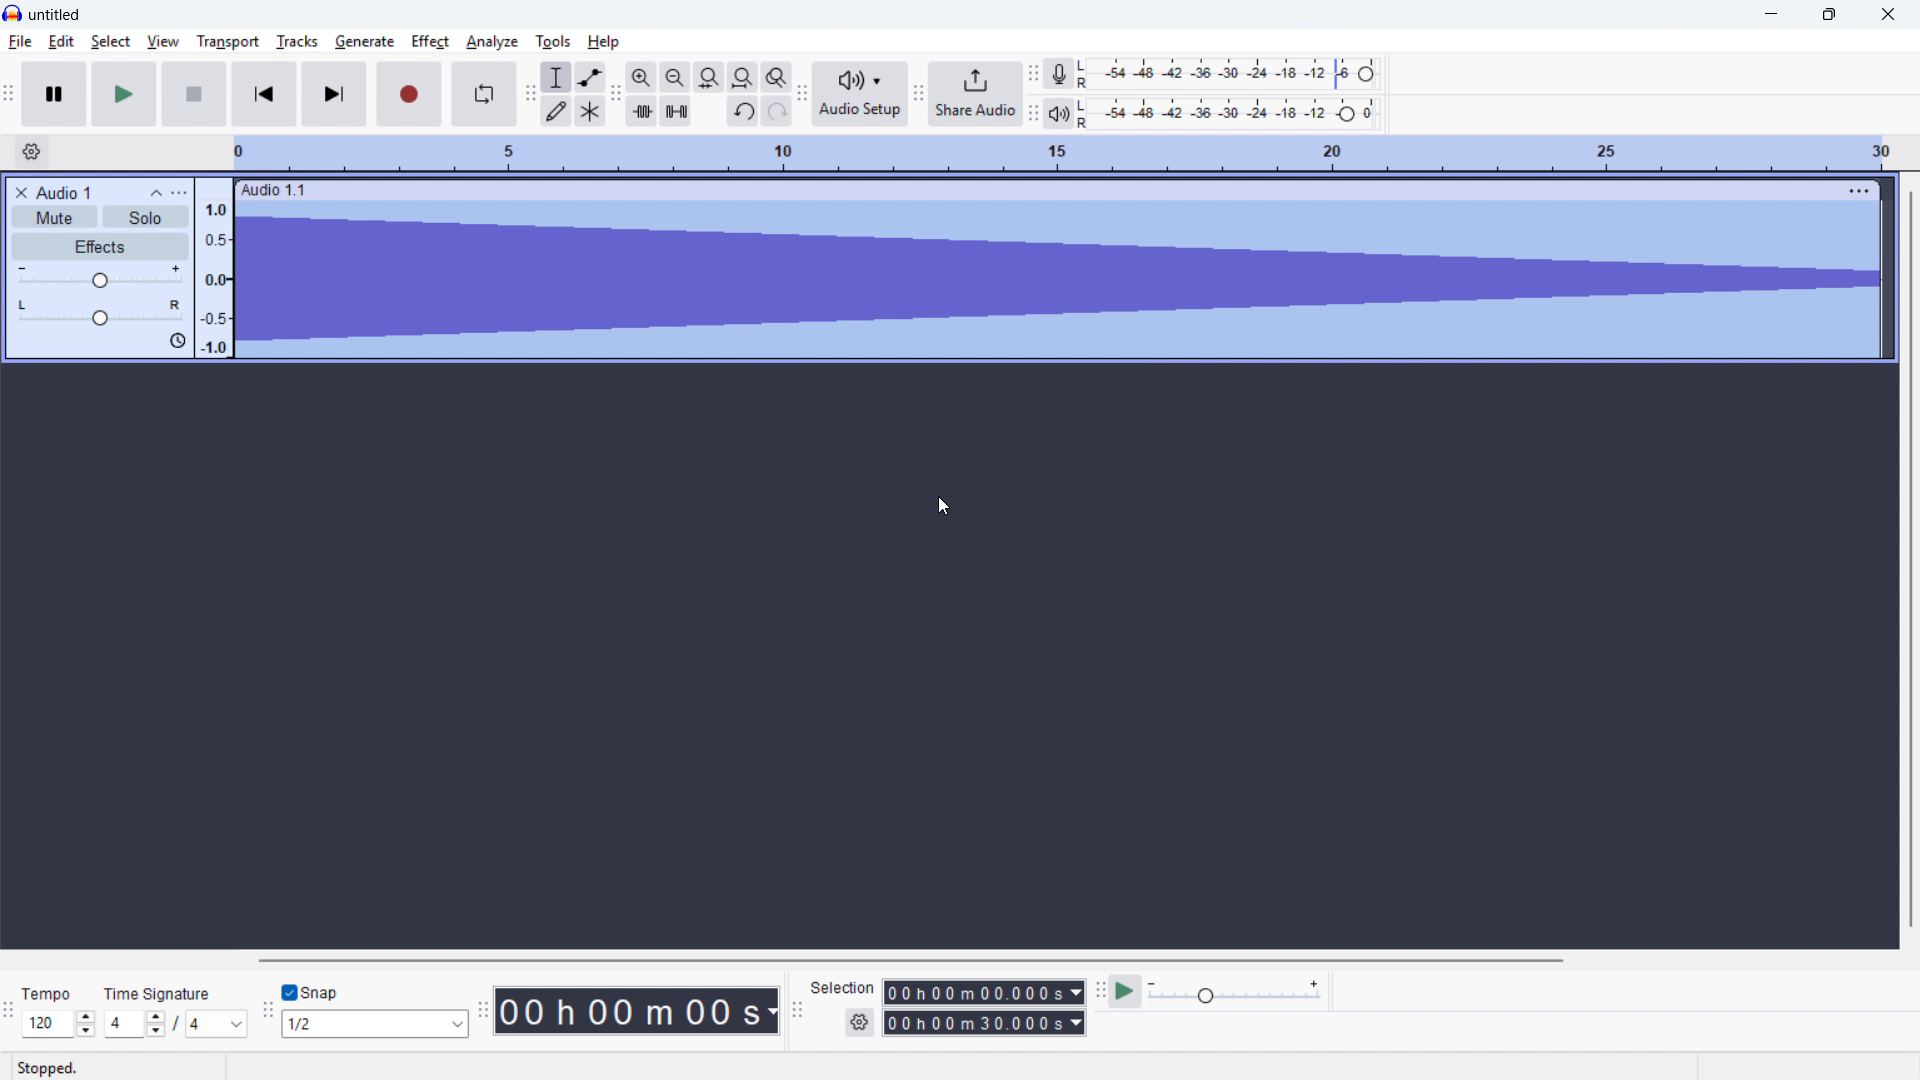 The width and height of the screenshot is (1920, 1080). Describe the element at coordinates (296, 41) in the screenshot. I see `Tracks ` at that location.